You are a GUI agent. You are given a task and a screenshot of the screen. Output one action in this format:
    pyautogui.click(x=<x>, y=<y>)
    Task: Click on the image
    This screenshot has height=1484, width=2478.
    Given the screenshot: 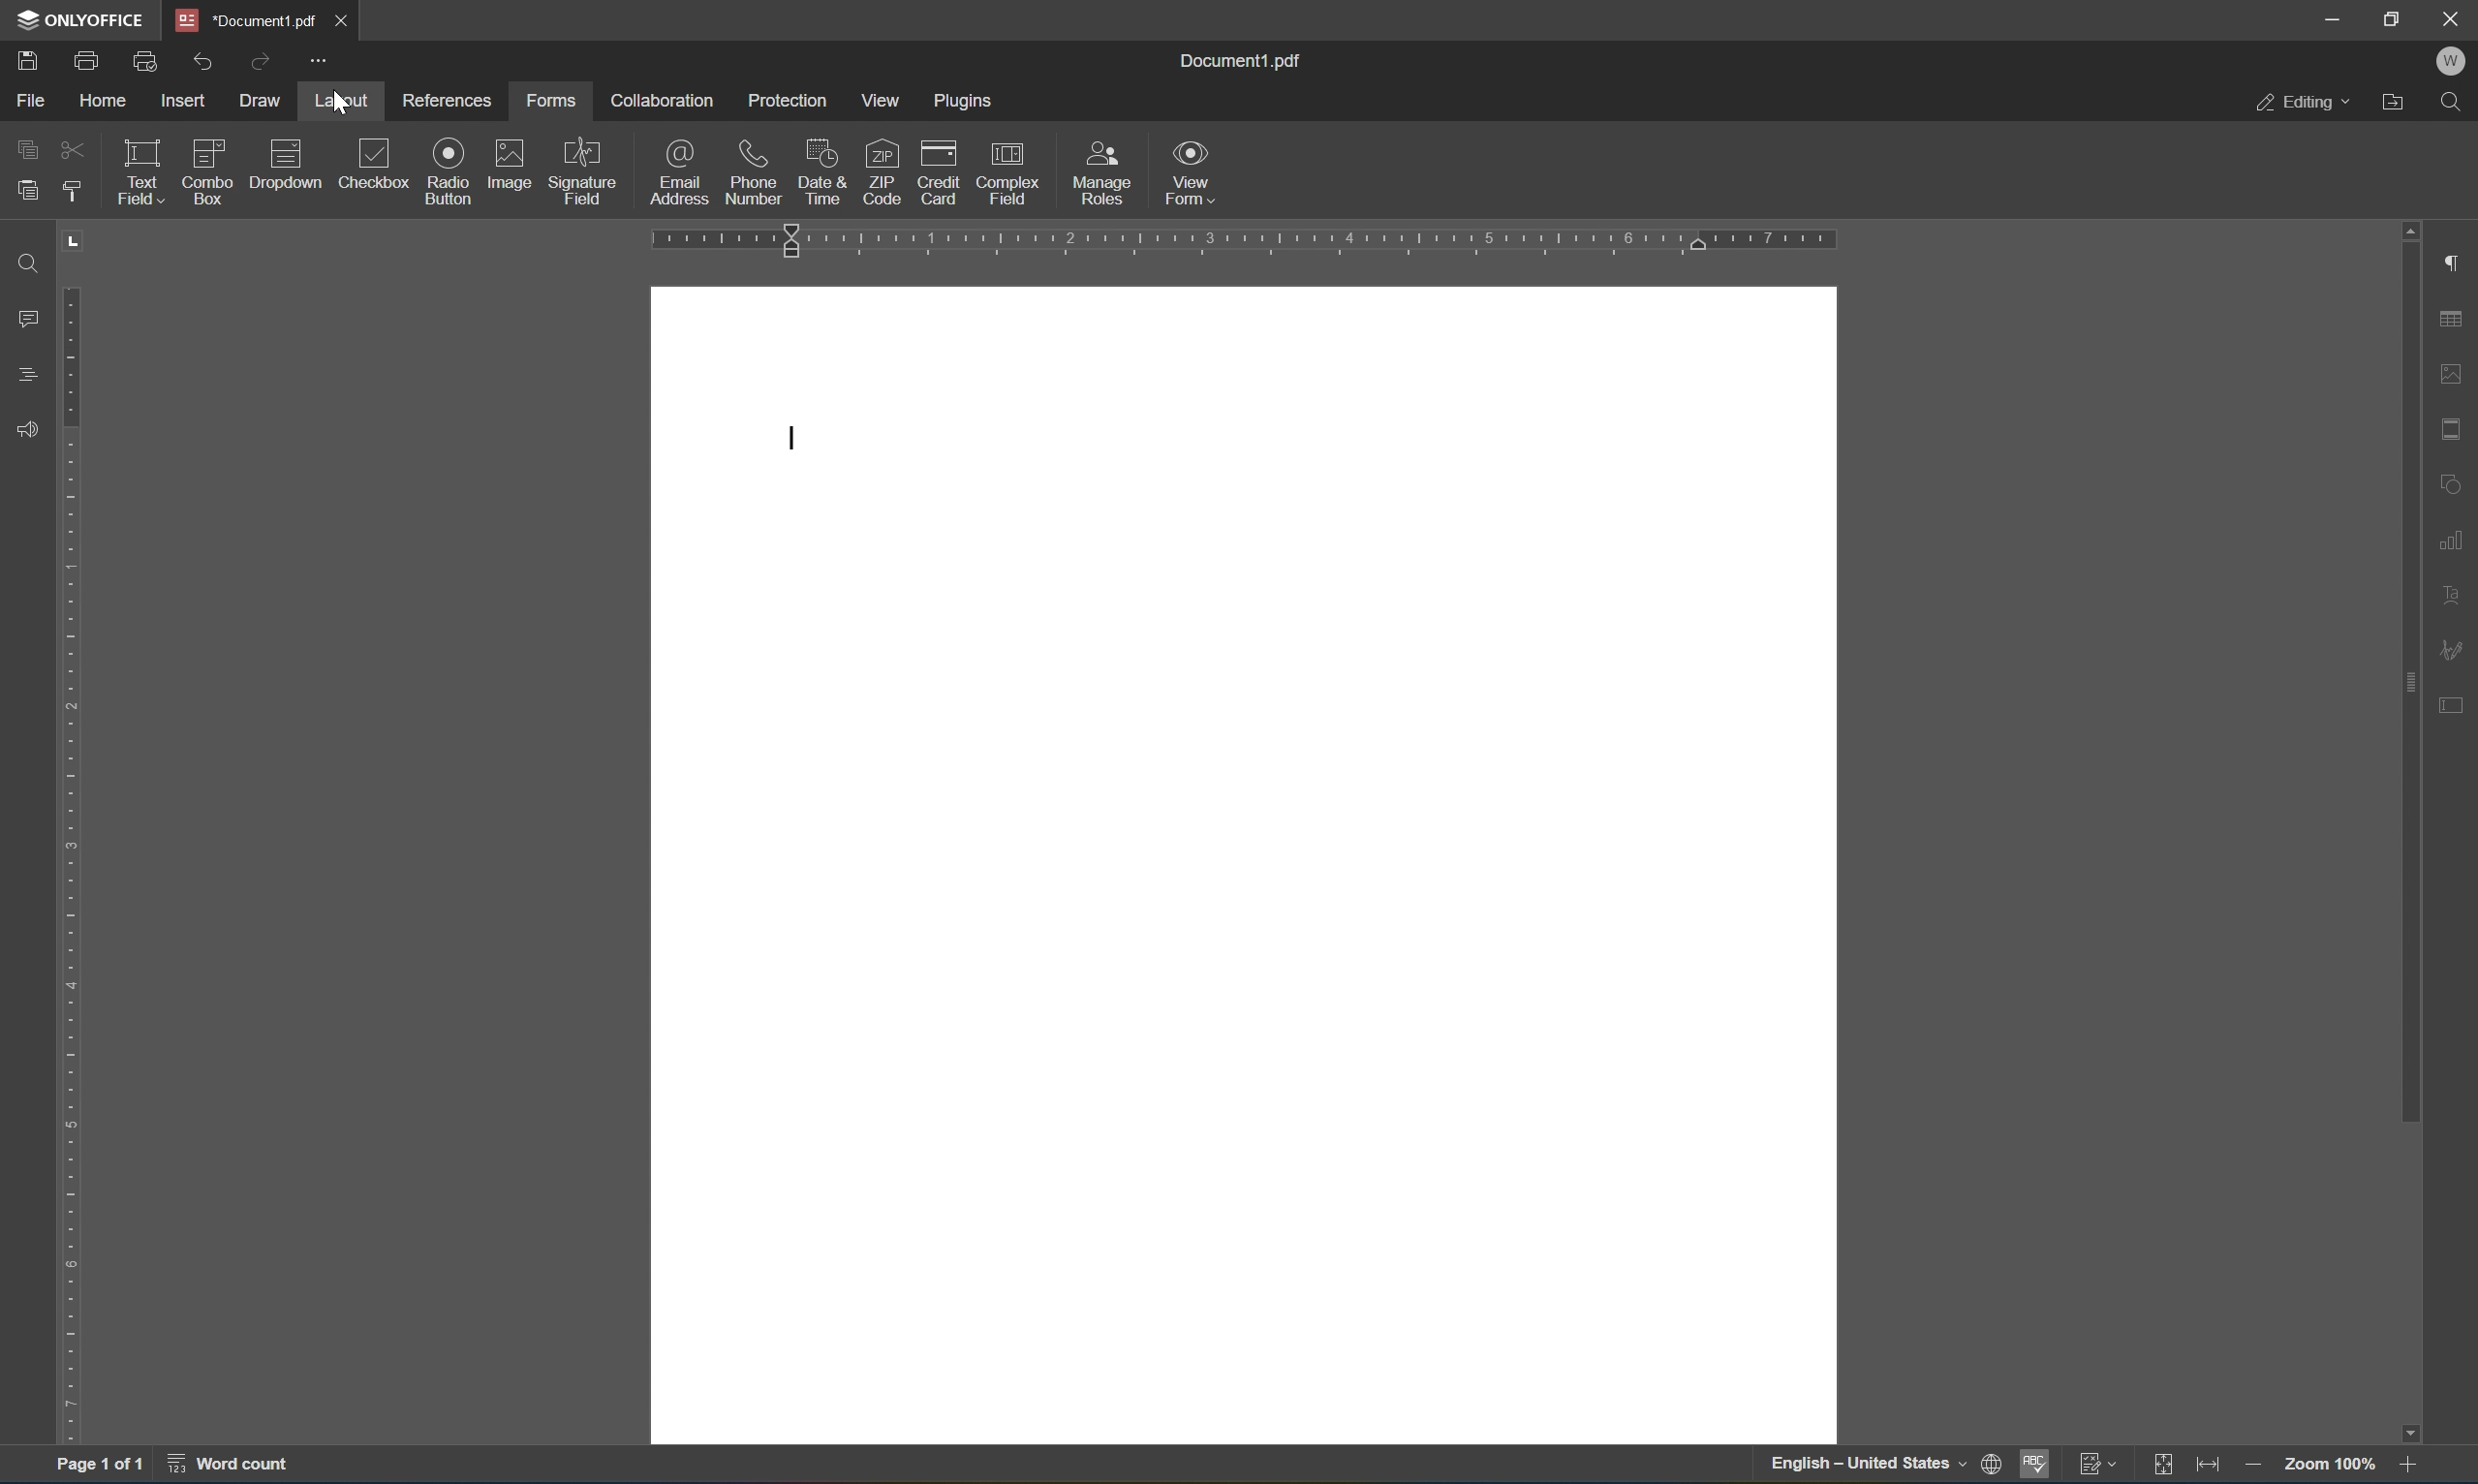 What is the action you would take?
    pyautogui.click(x=511, y=160)
    